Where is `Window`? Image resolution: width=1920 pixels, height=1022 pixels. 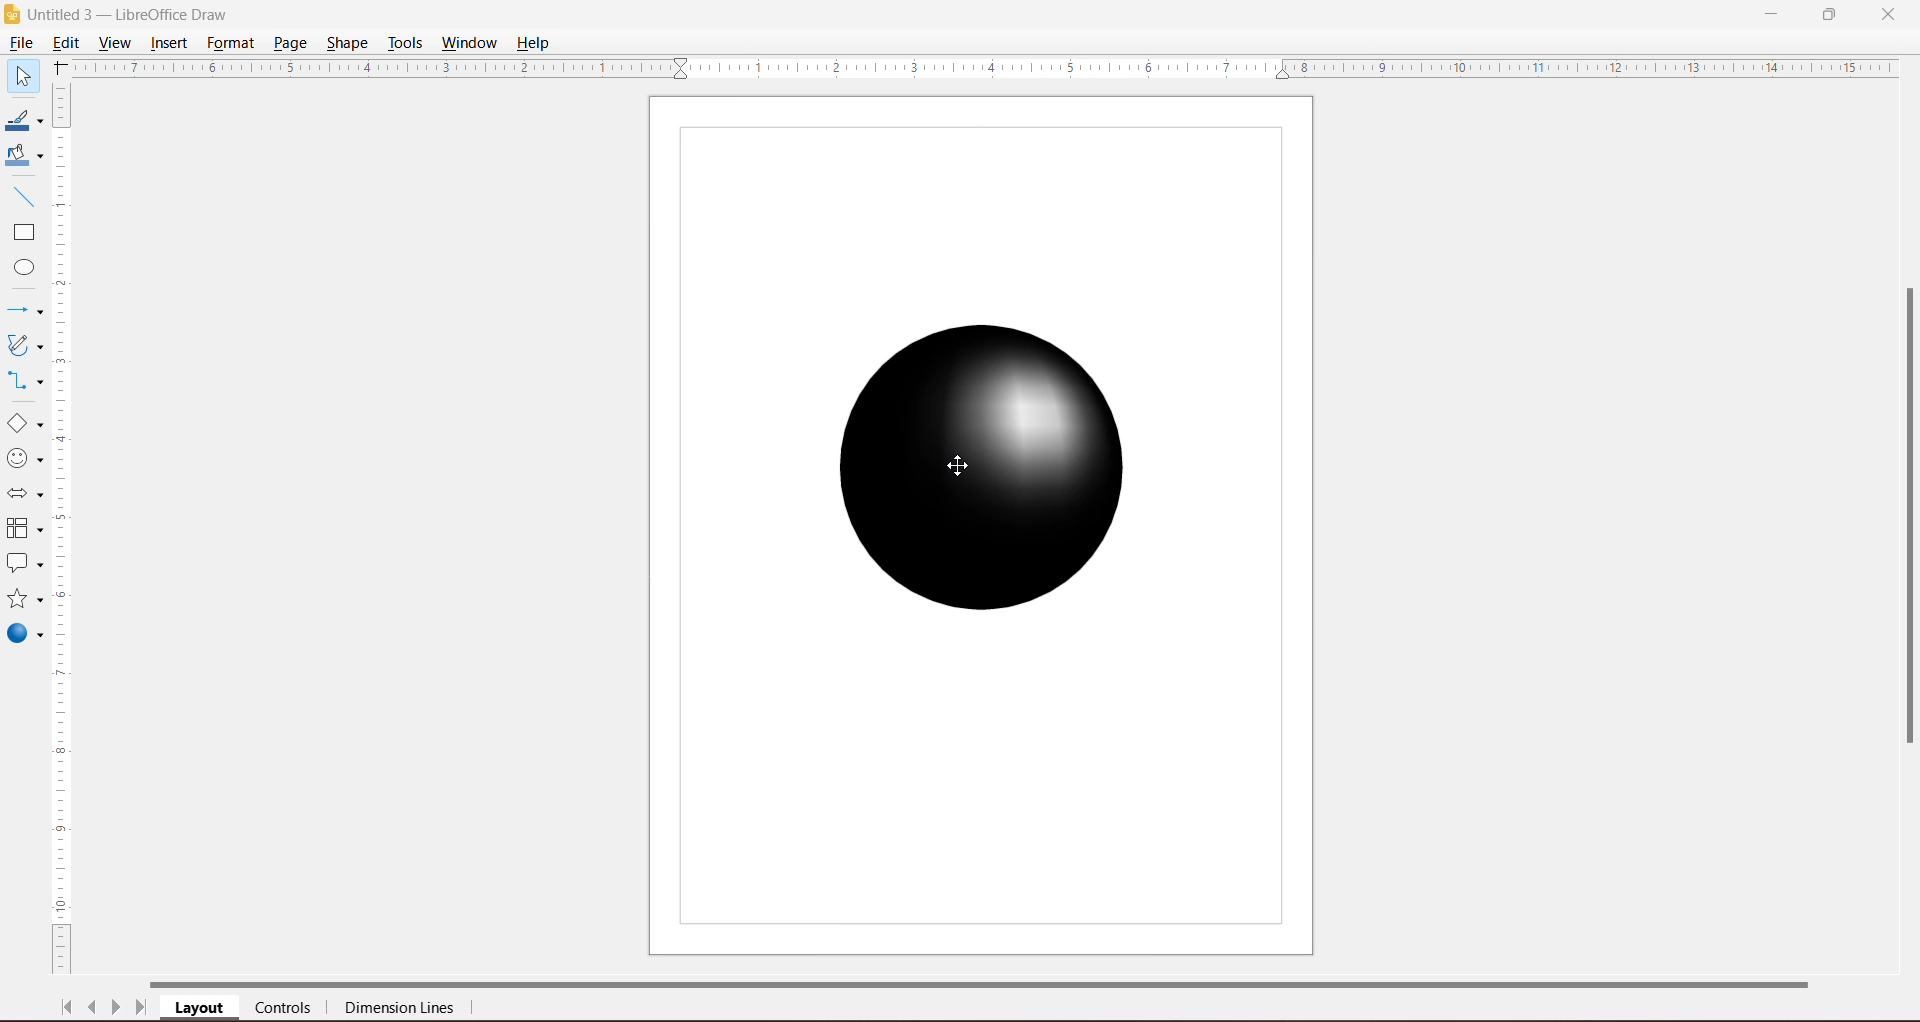 Window is located at coordinates (469, 43).